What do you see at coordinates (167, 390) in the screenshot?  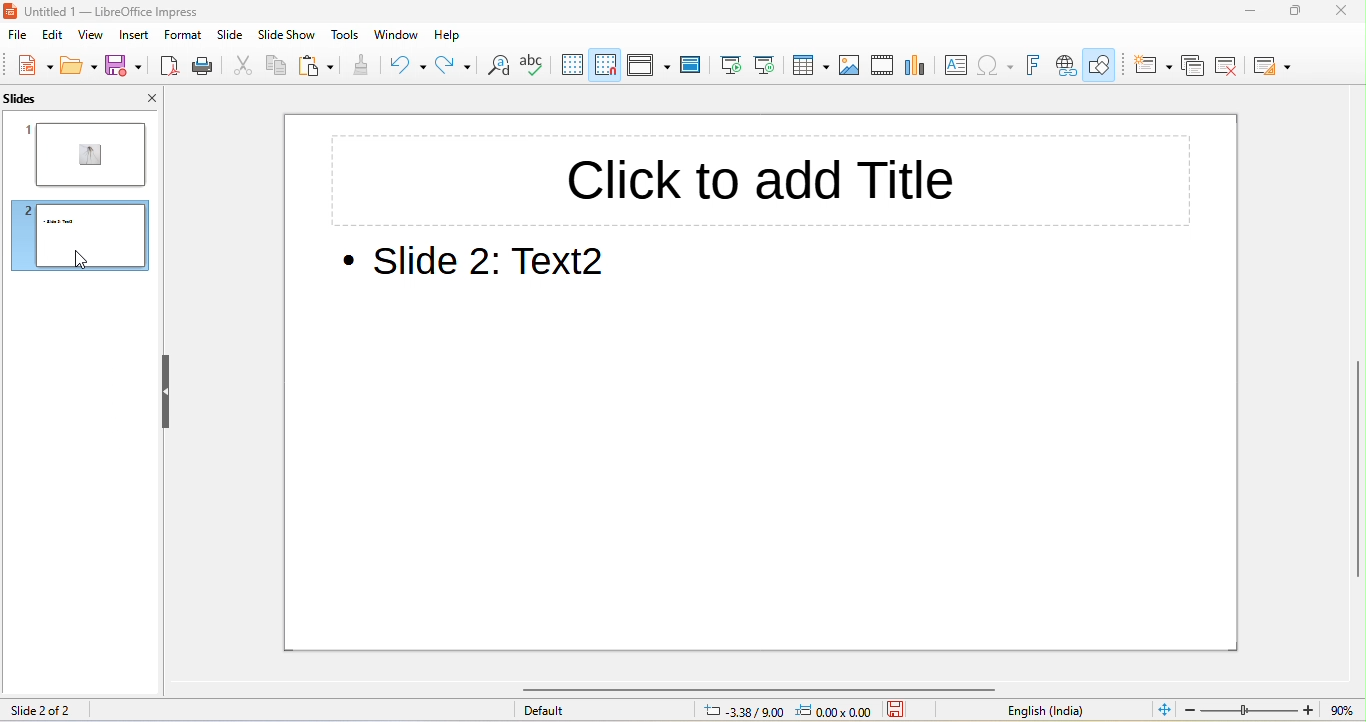 I see `hide` at bounding box center [167, 390].